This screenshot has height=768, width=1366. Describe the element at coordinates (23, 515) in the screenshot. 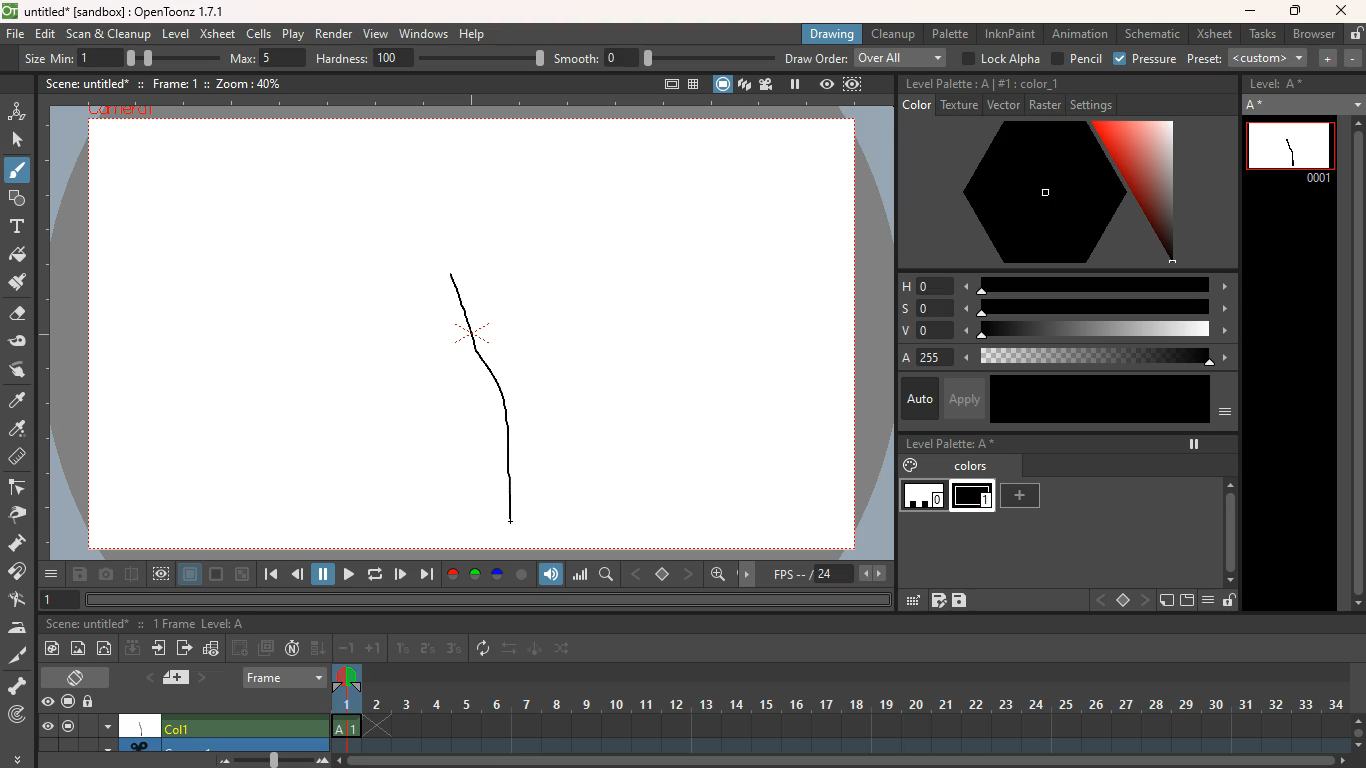

I see `pick` at that location.